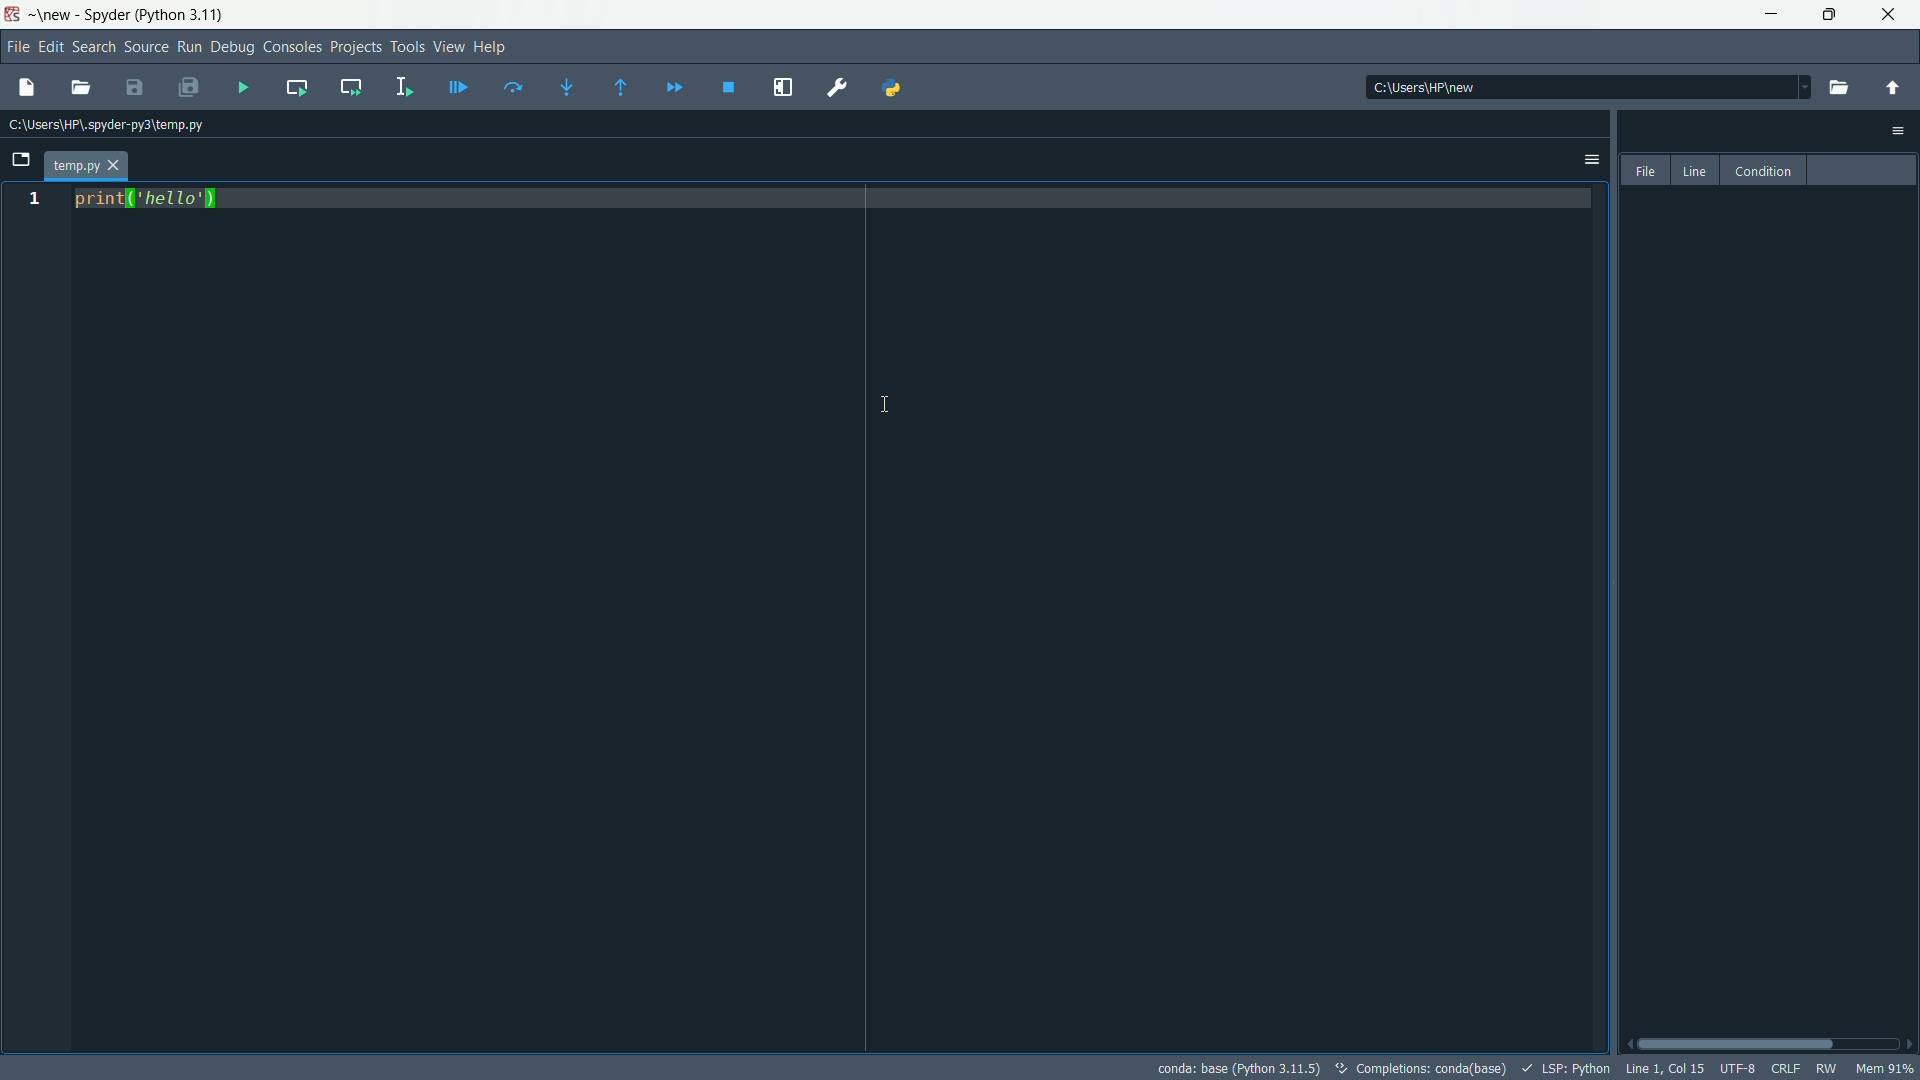 This screenshot has width=1920, height=1080. Describe the element at coordinates (1737, 1068) in the screenshot. I see `file encoding` at that location.